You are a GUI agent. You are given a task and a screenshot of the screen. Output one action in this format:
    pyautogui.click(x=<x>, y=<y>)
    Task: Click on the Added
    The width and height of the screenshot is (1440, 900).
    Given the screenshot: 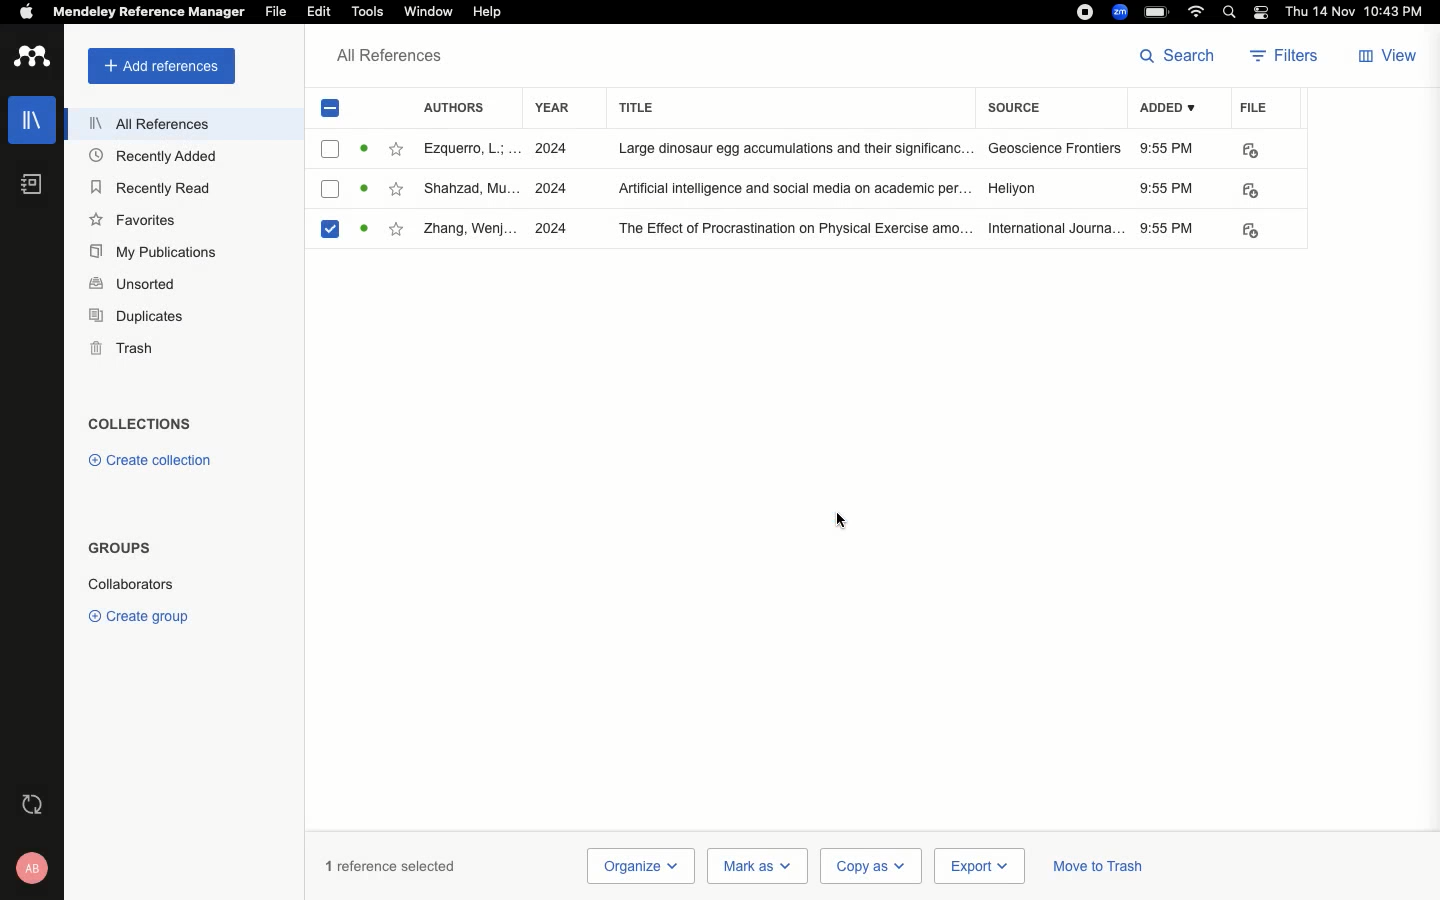 What is the action you would take?
    pyautogui.click(x=1173, y=110)
    